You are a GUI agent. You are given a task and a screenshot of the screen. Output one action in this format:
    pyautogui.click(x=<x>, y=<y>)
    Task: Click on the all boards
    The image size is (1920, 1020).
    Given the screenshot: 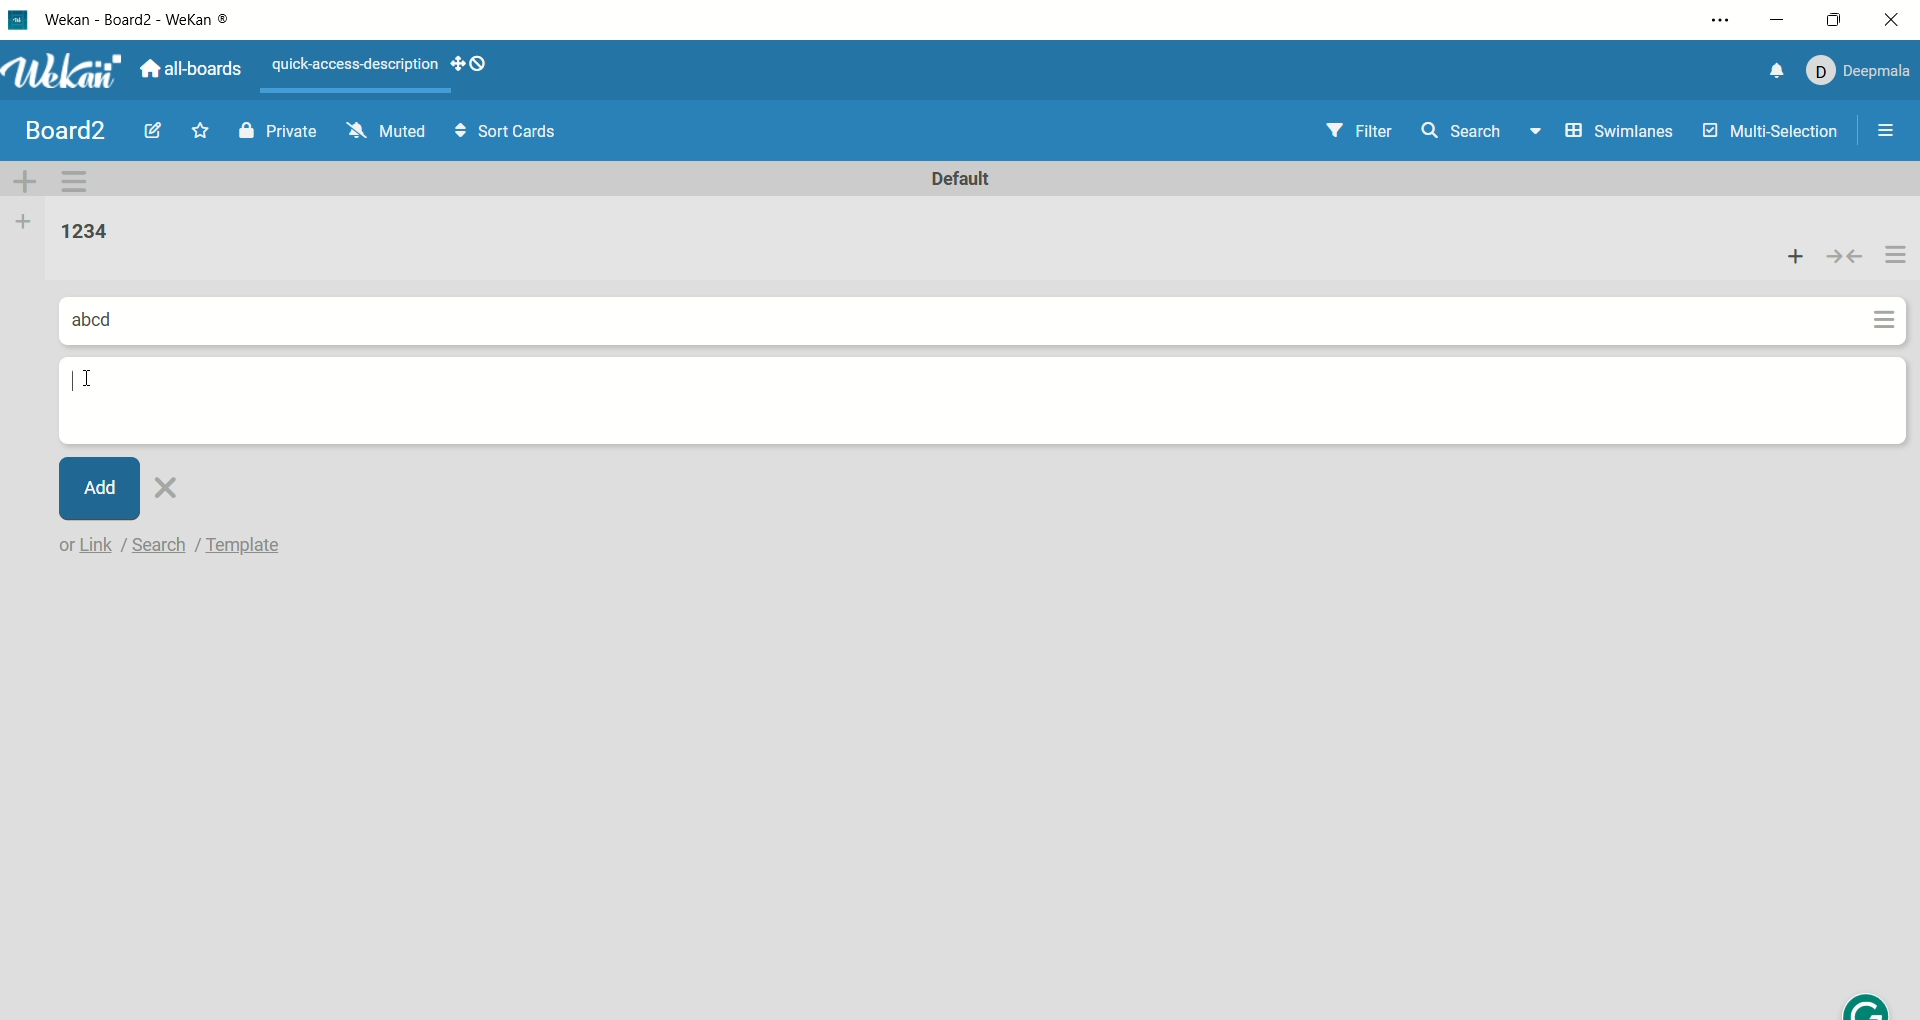 What is the action you would take?
    pyautogui.click(x=196, y=70)
    